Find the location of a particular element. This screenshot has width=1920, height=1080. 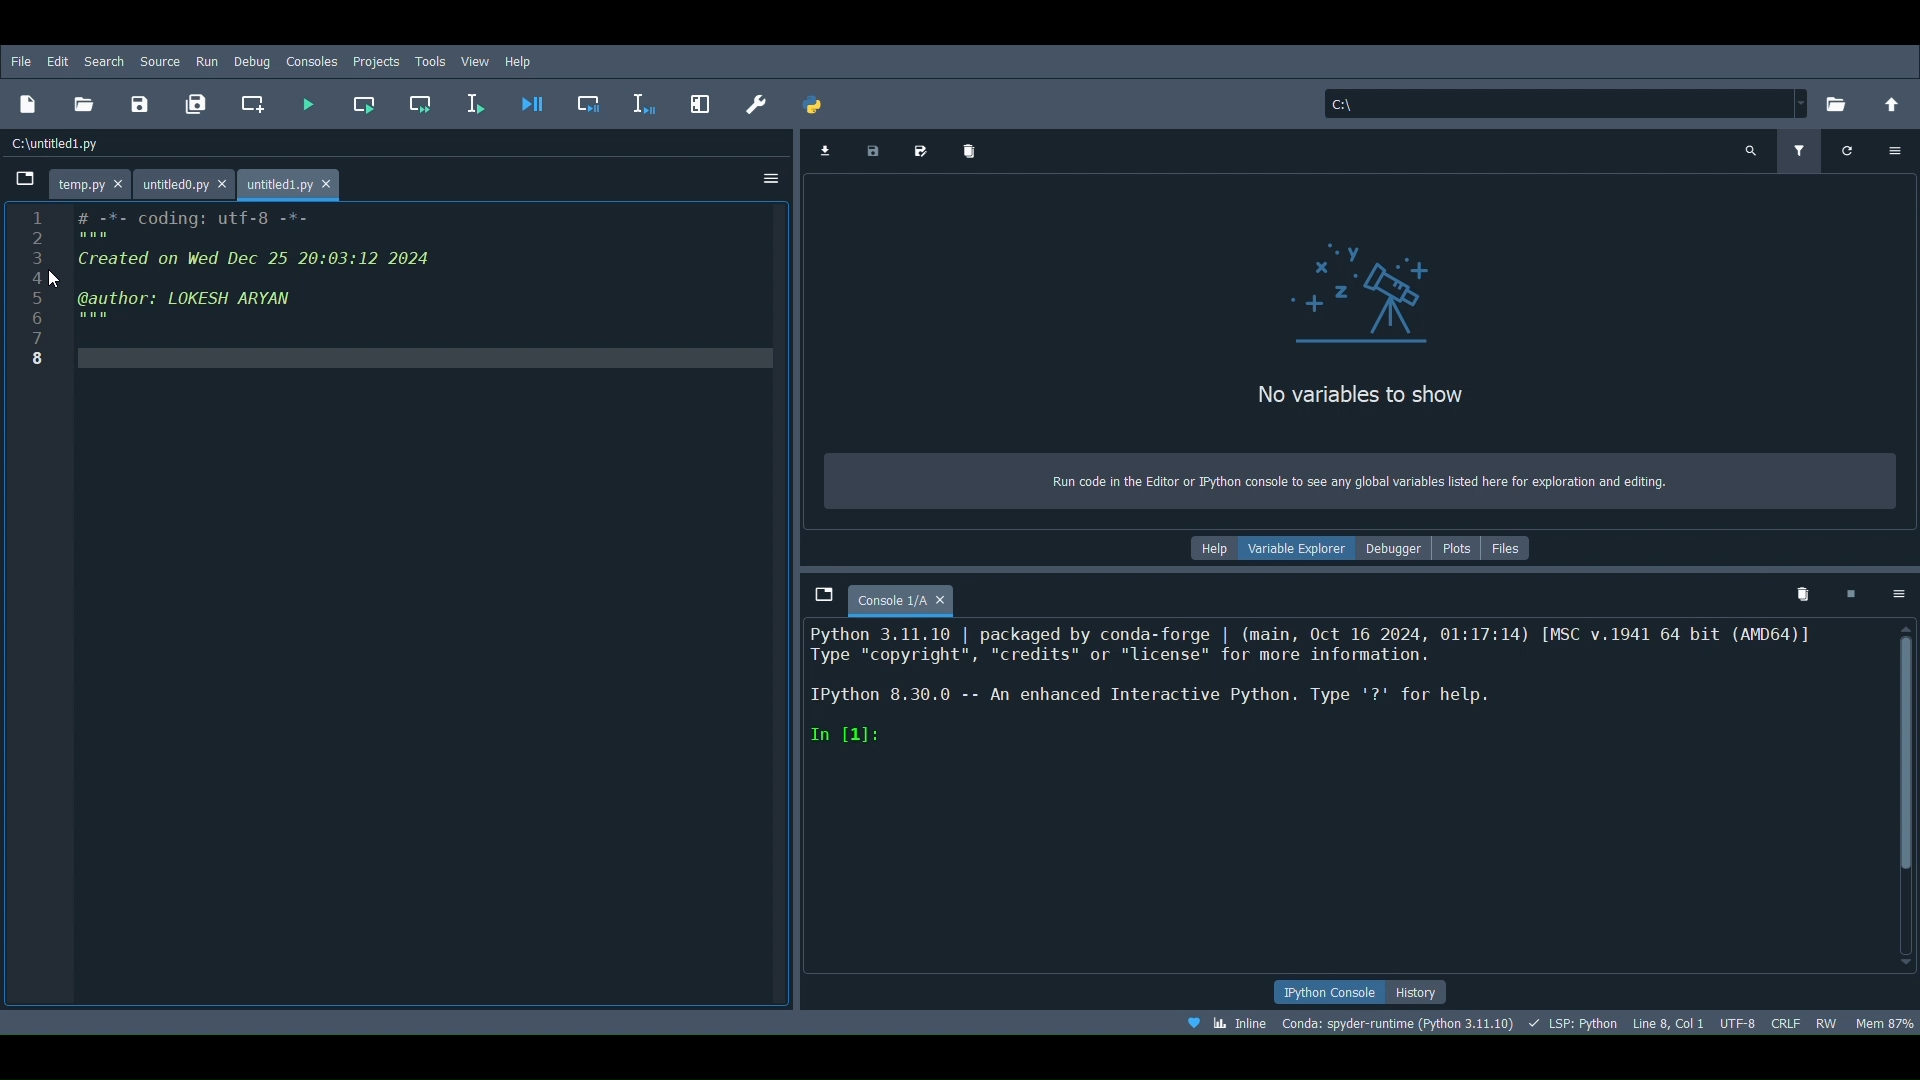

Help is located at coordinates (1214, 548).